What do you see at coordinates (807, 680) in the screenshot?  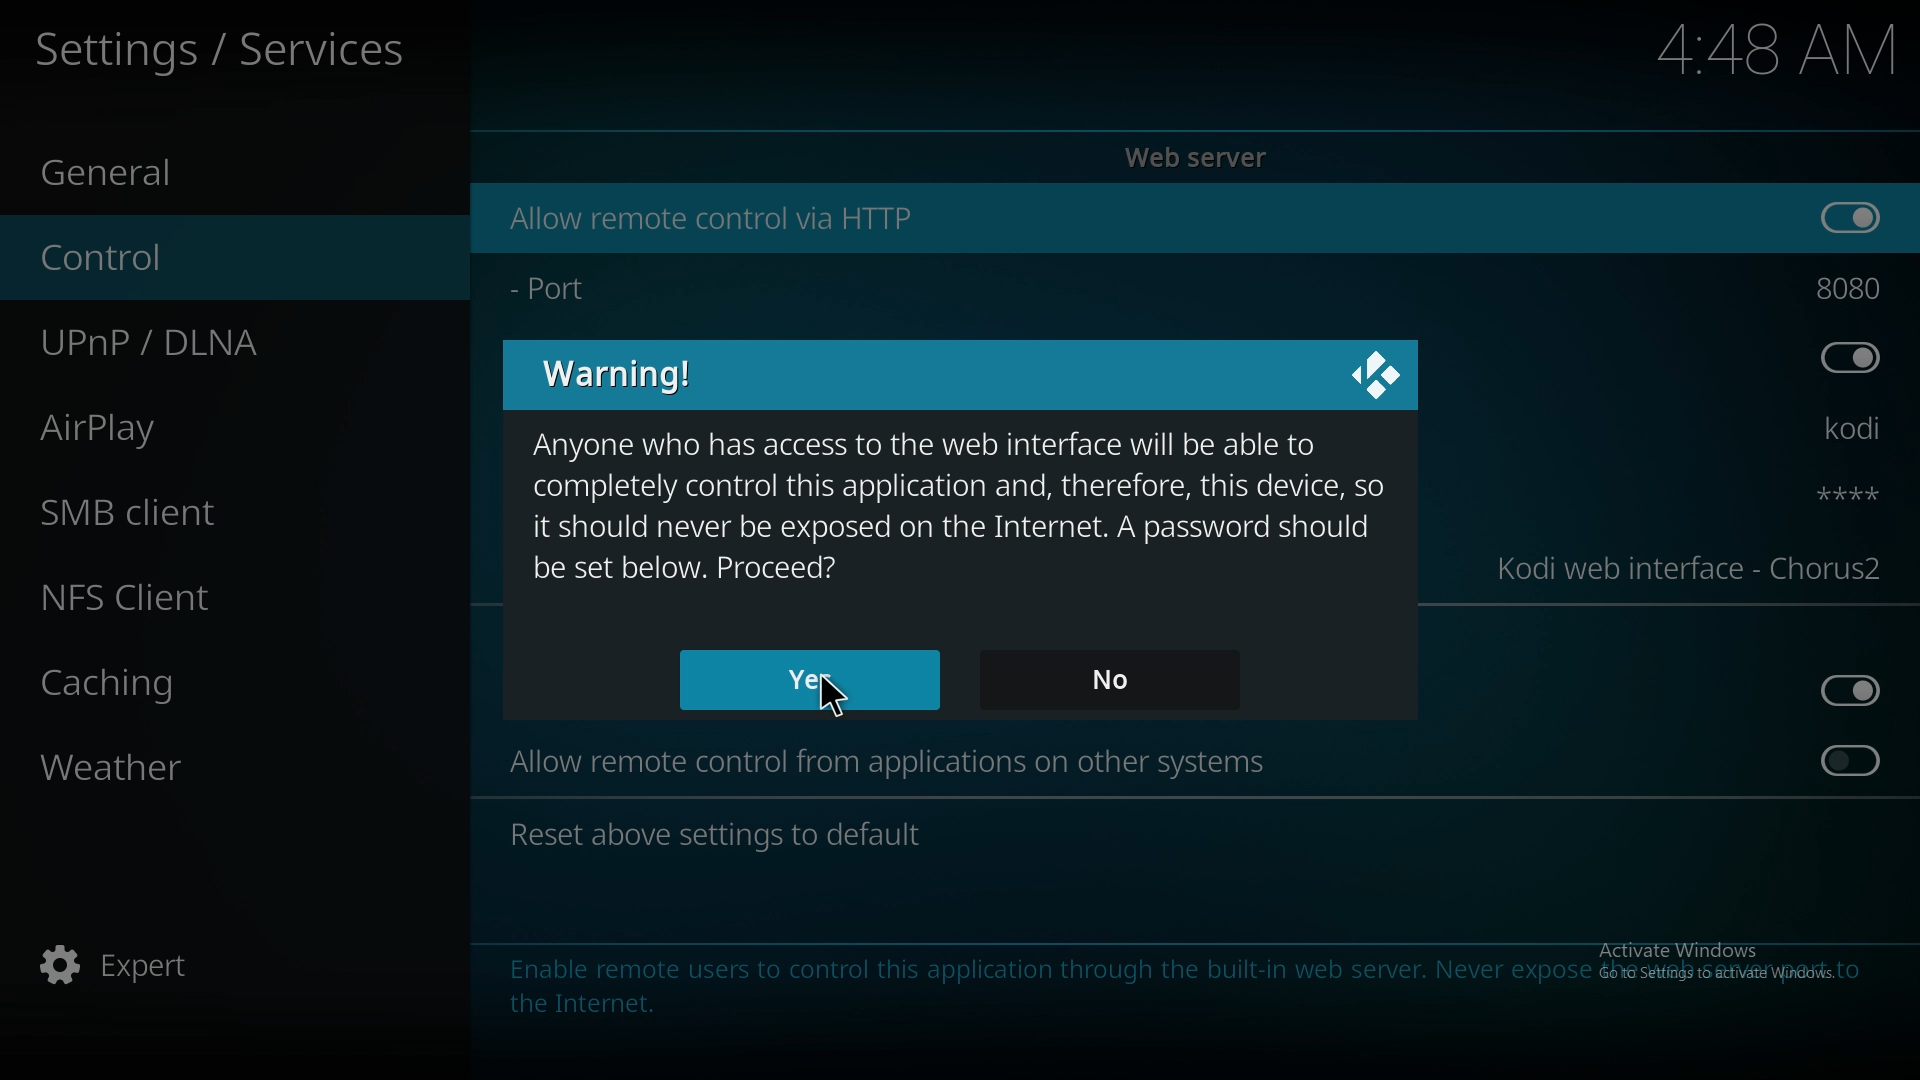 I see `yes` at bounding box center [807, 680].